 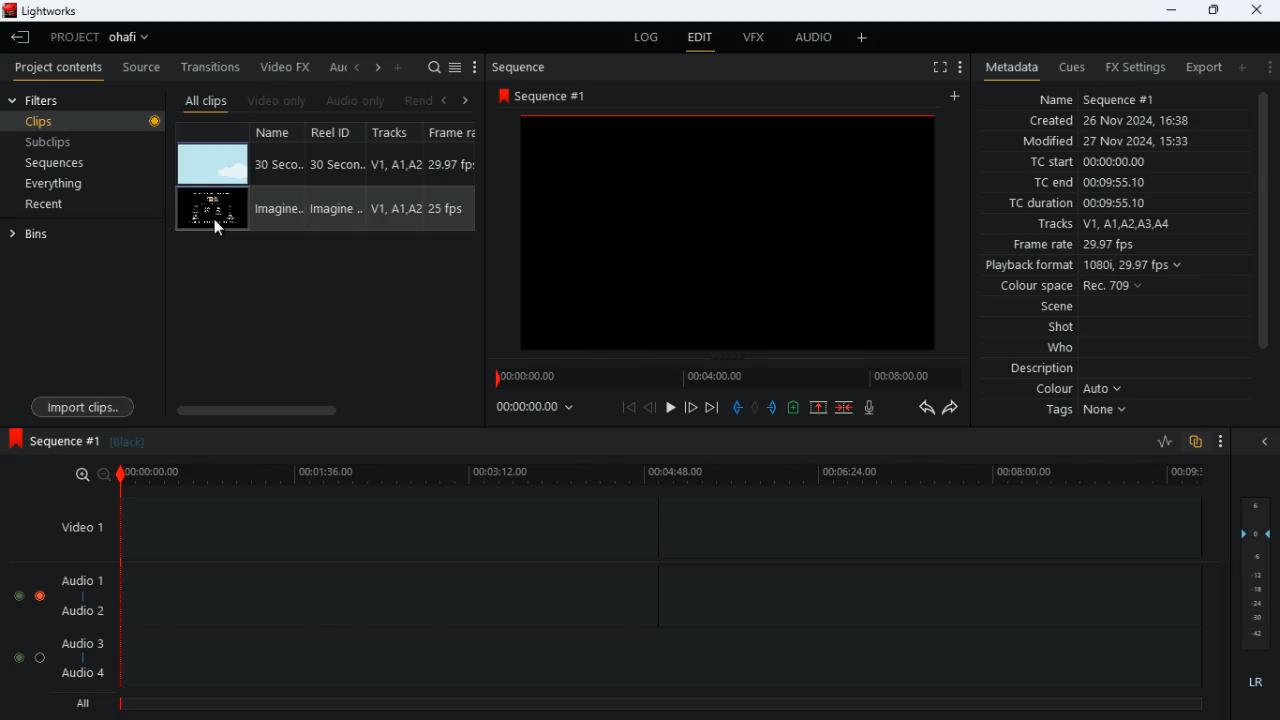 I want to click on video only, so click(x=278, y=99).